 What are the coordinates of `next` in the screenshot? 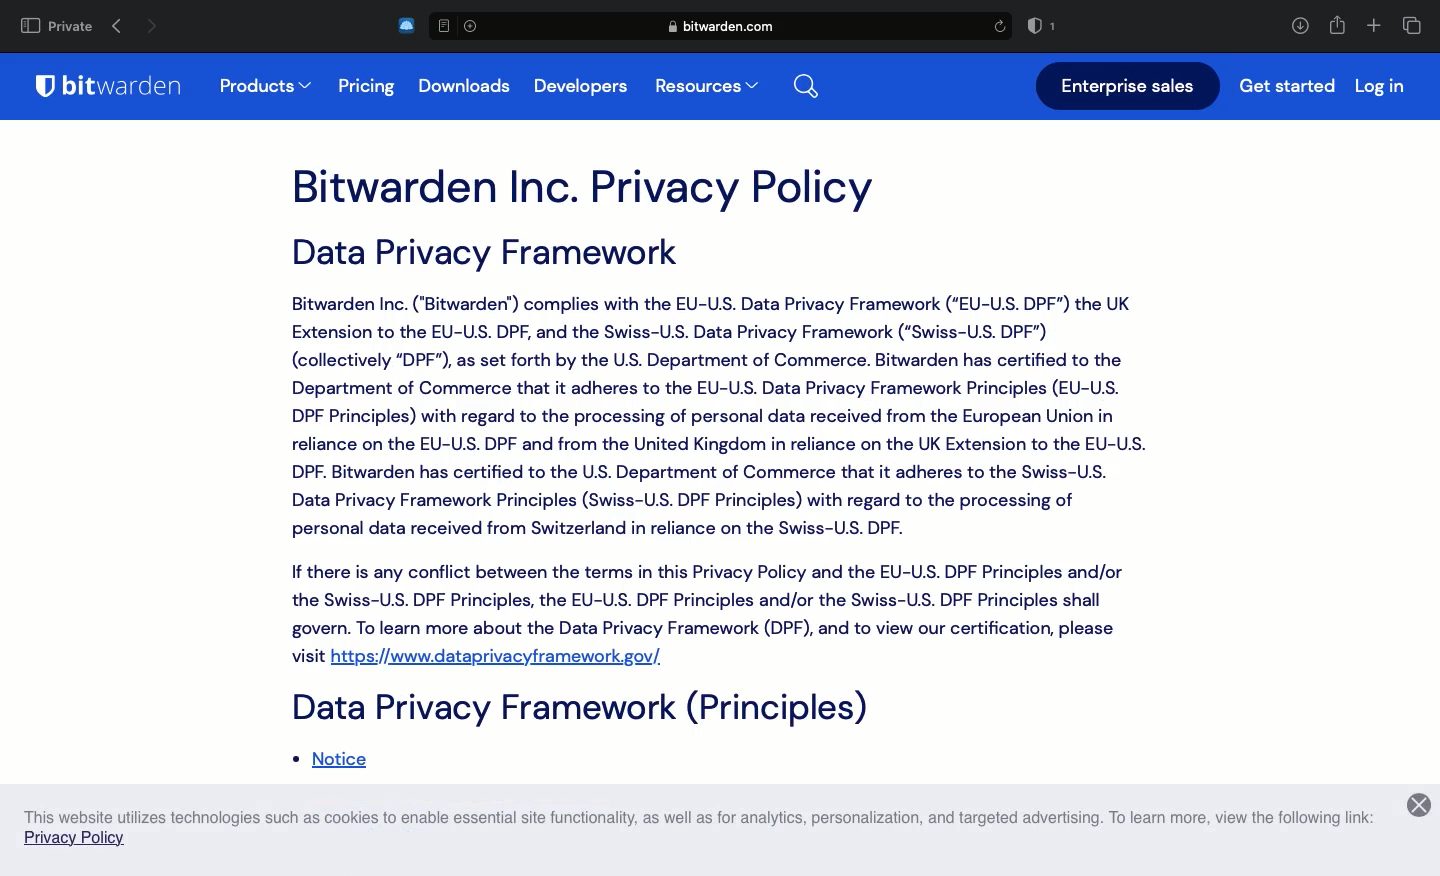 It's located at (152, 23).